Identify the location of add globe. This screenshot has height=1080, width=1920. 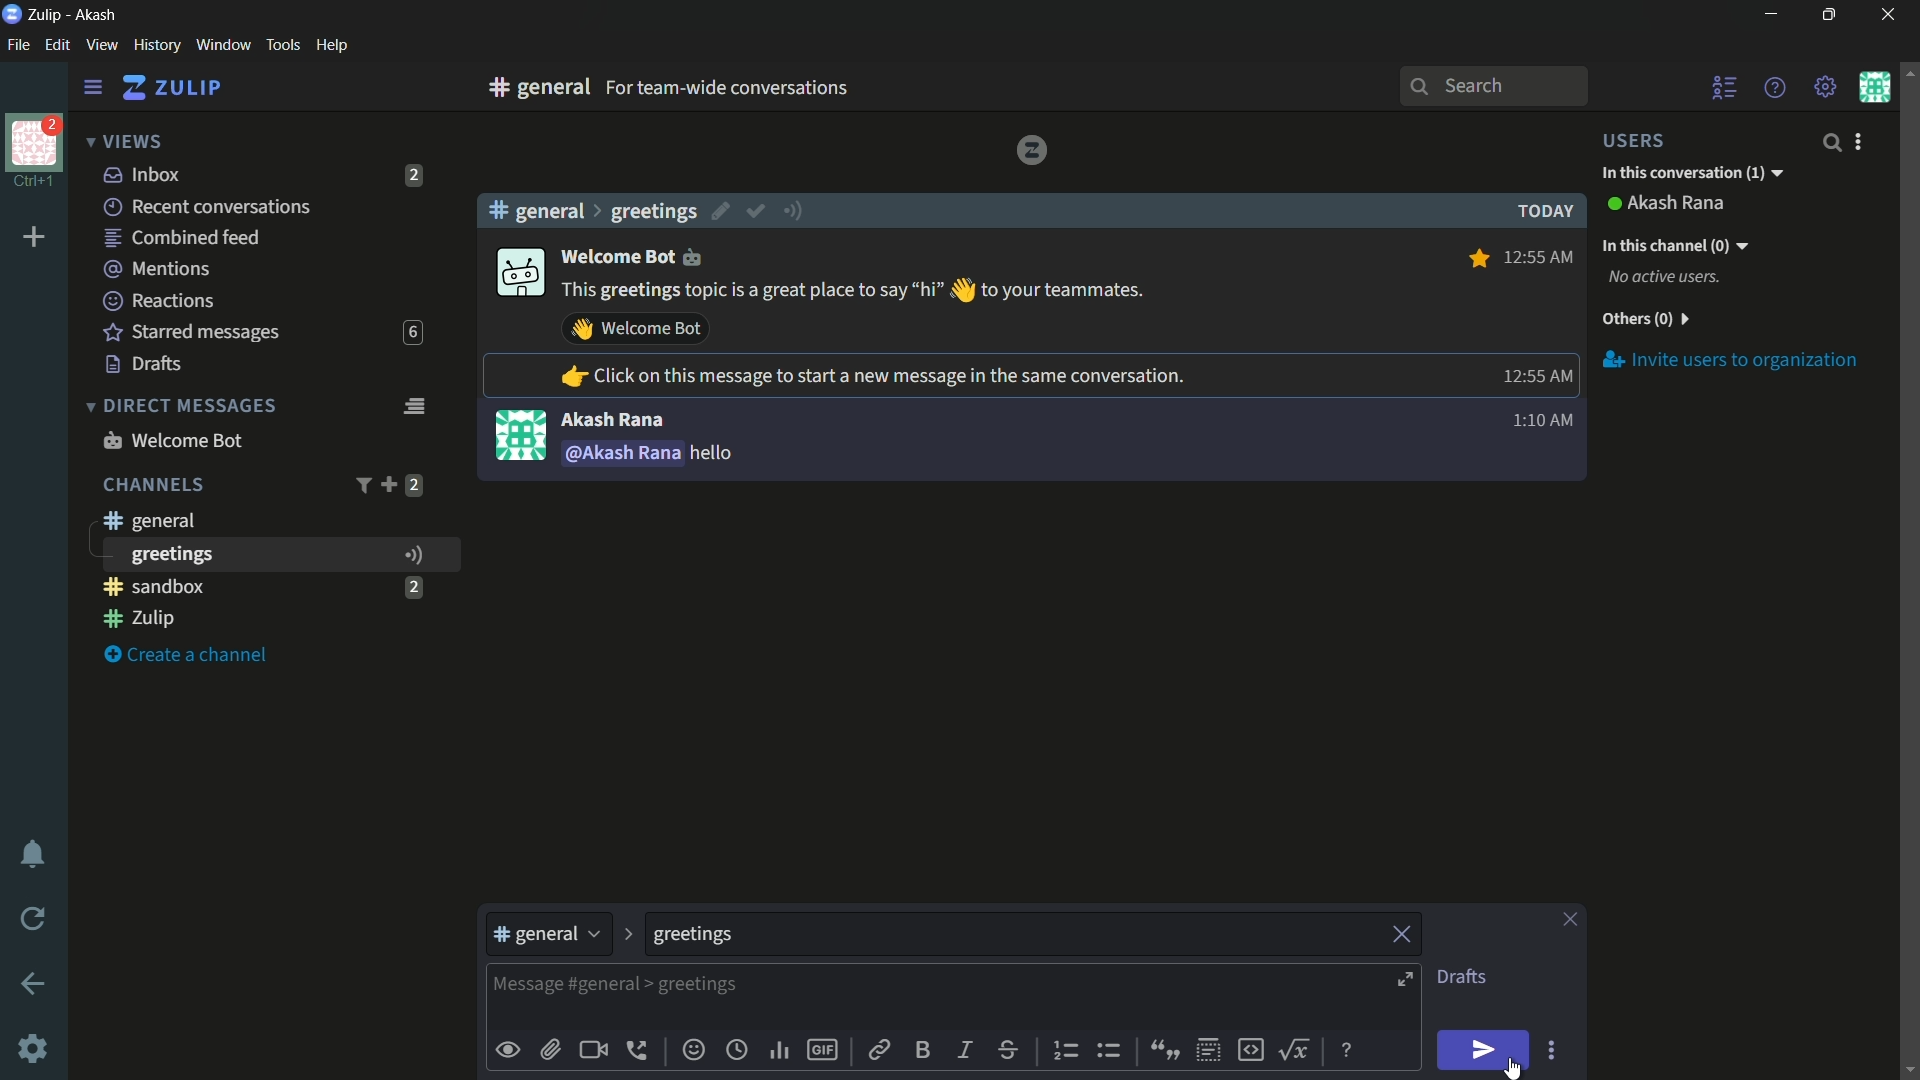
(737, 1052).